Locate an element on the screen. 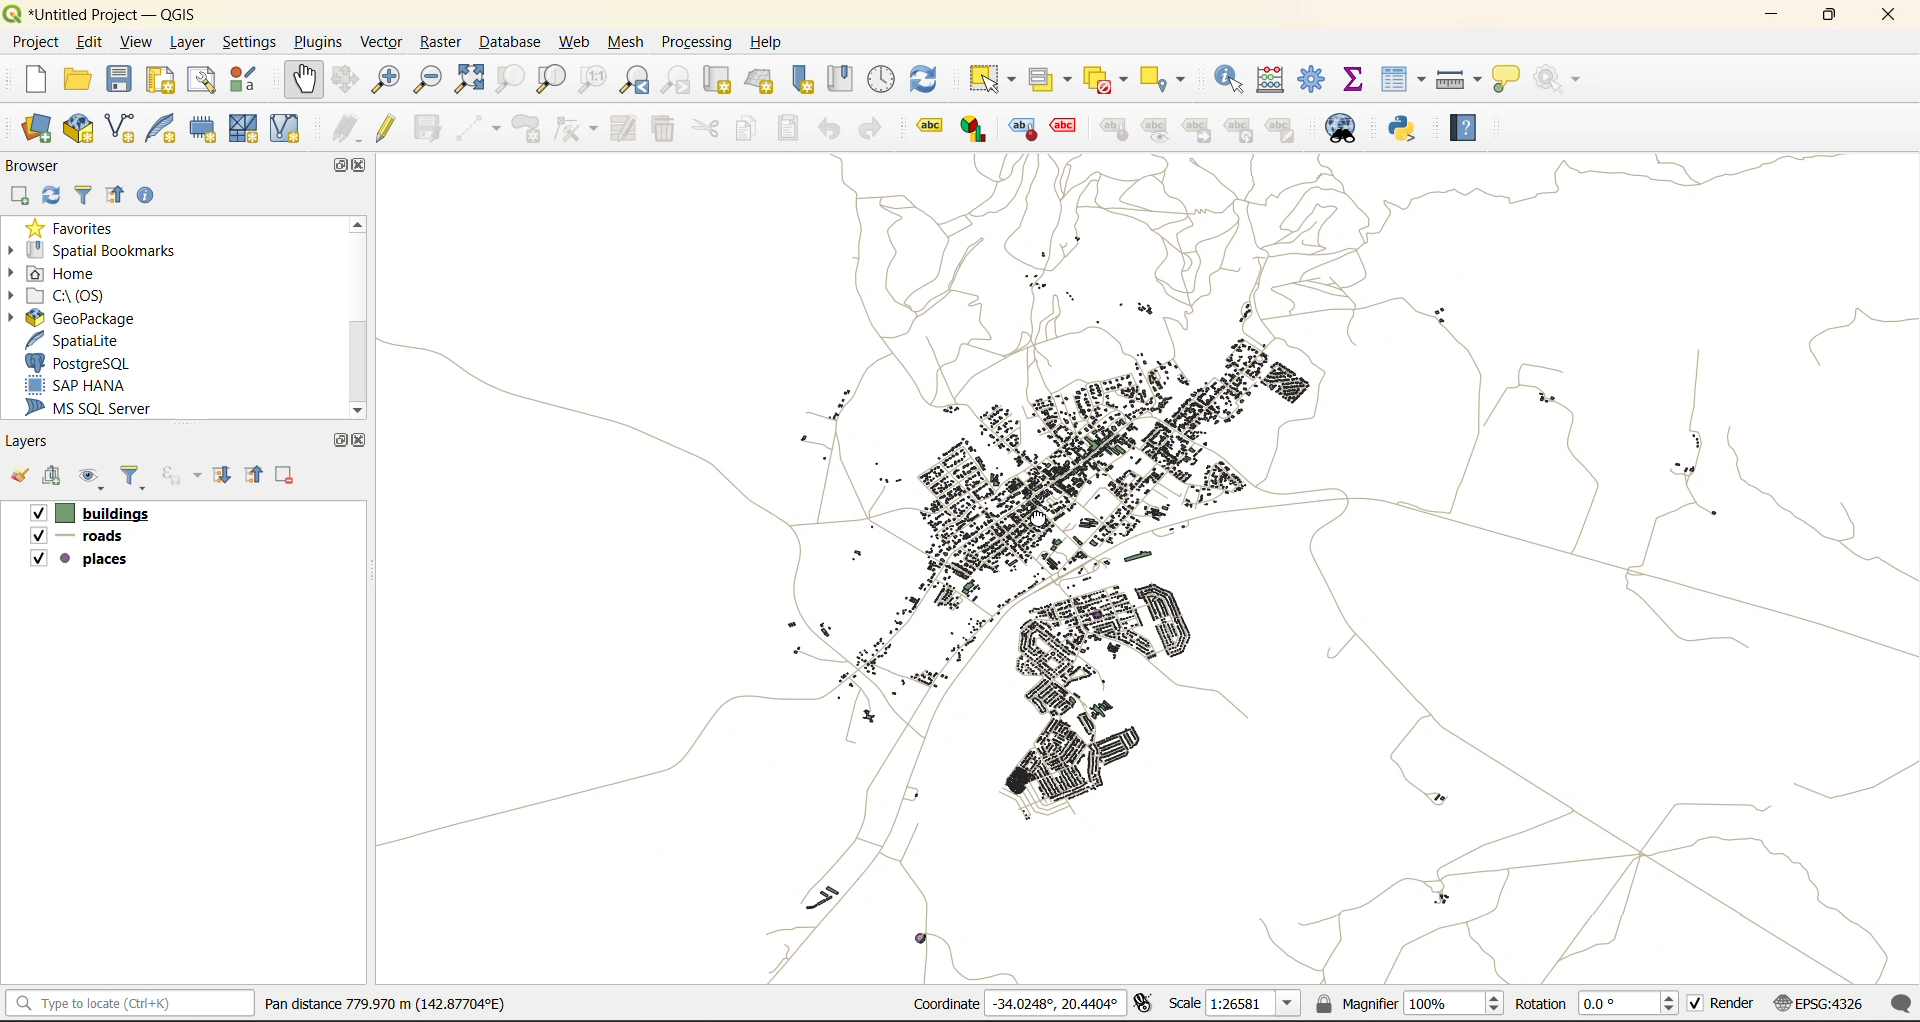 This screenshot has width=1920, height=1022. label graph is located at coordinates (973, 129).